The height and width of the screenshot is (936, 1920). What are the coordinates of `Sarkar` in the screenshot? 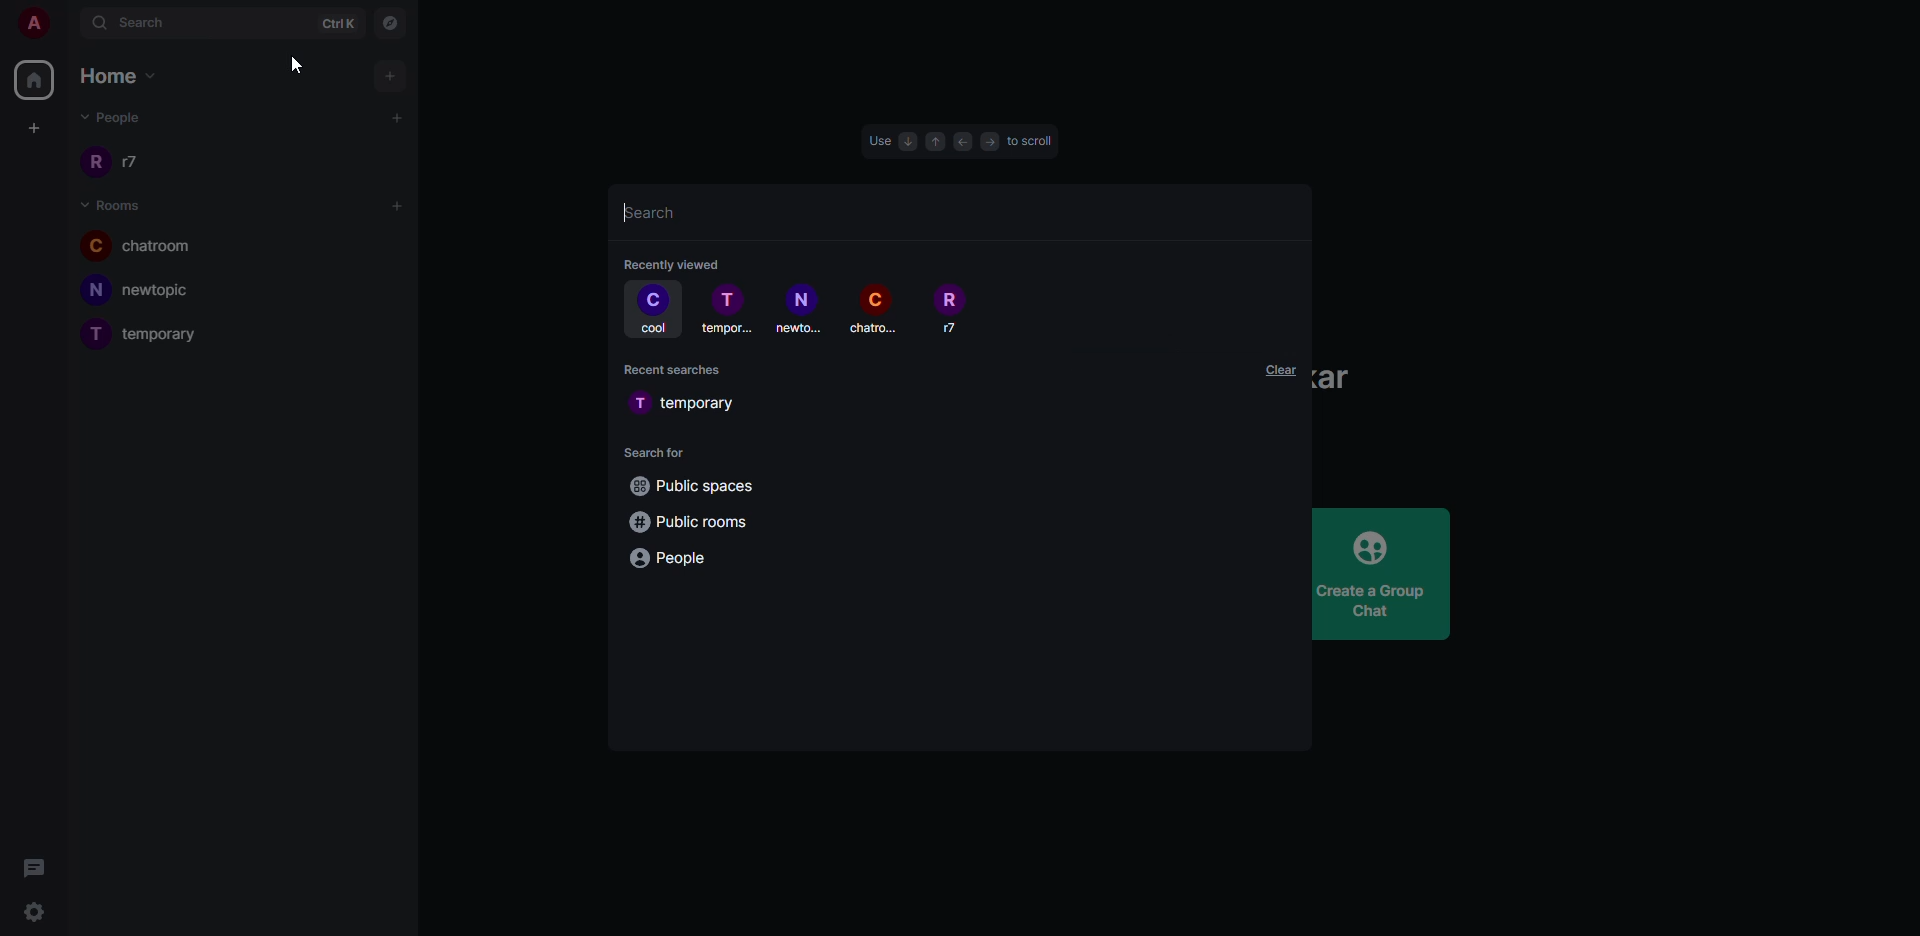 It's located at (1337, 378).